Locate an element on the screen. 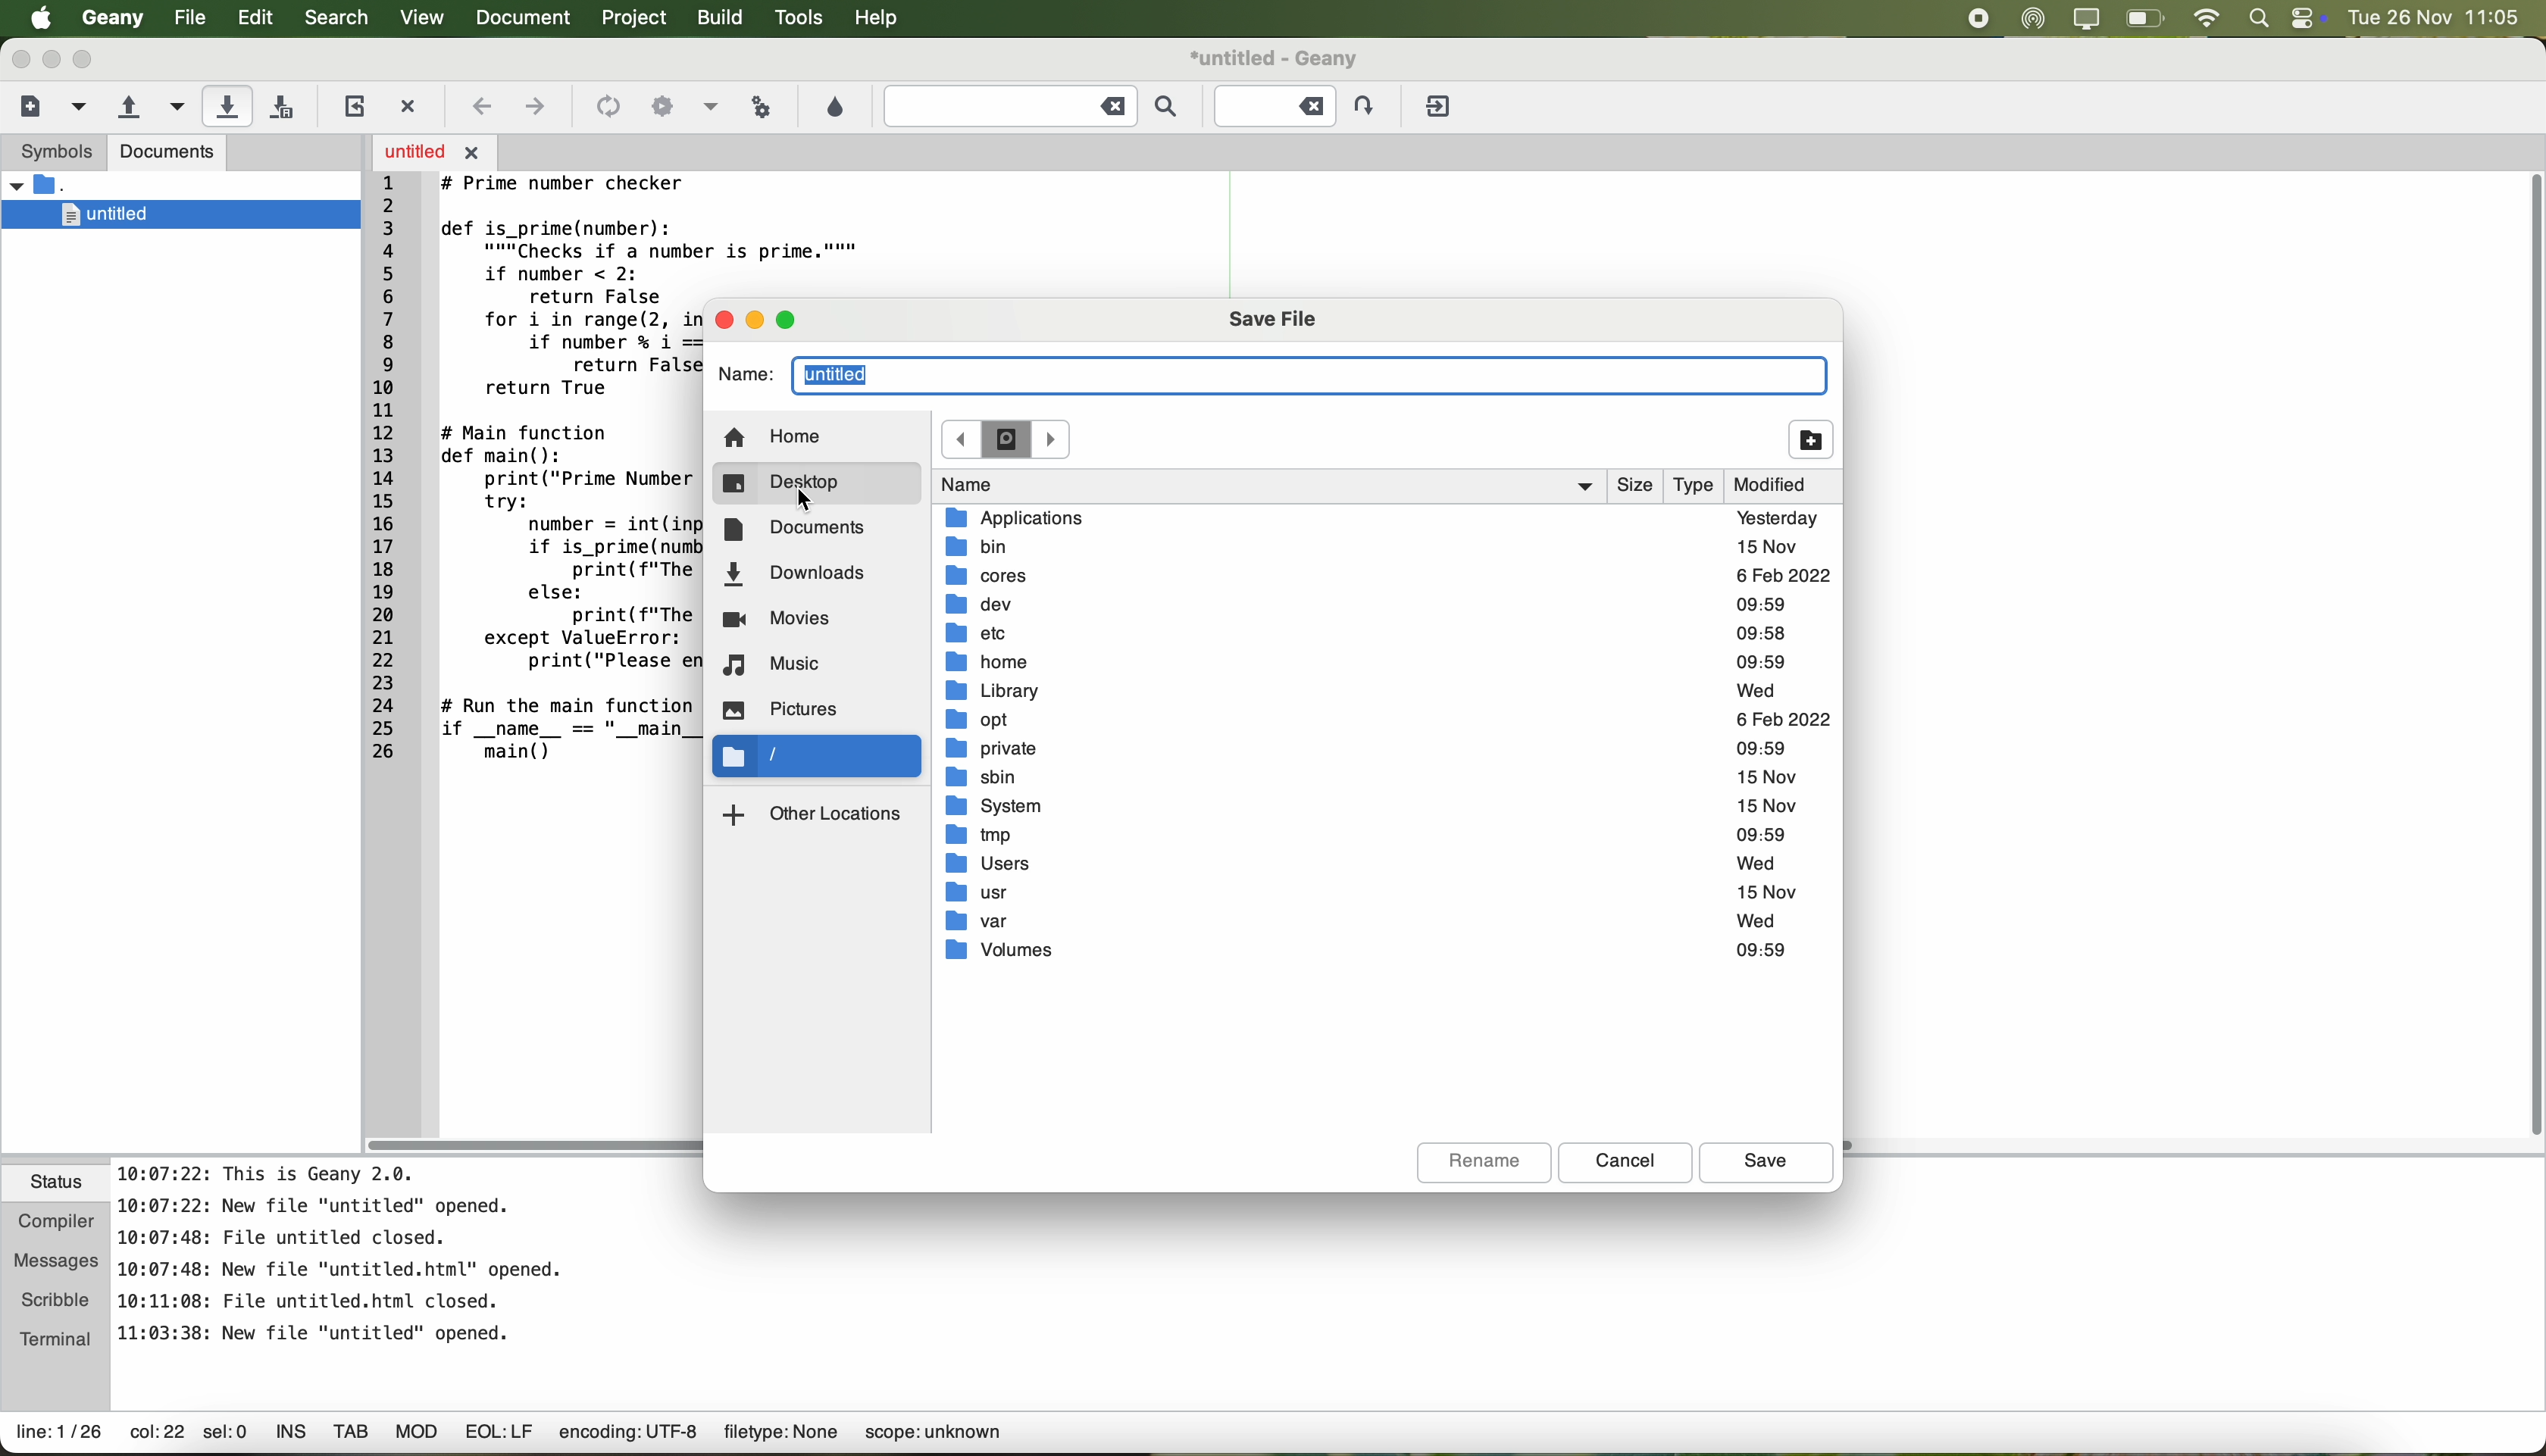 The image size is (2546, 1456). home is located at coordinates (774, 439).